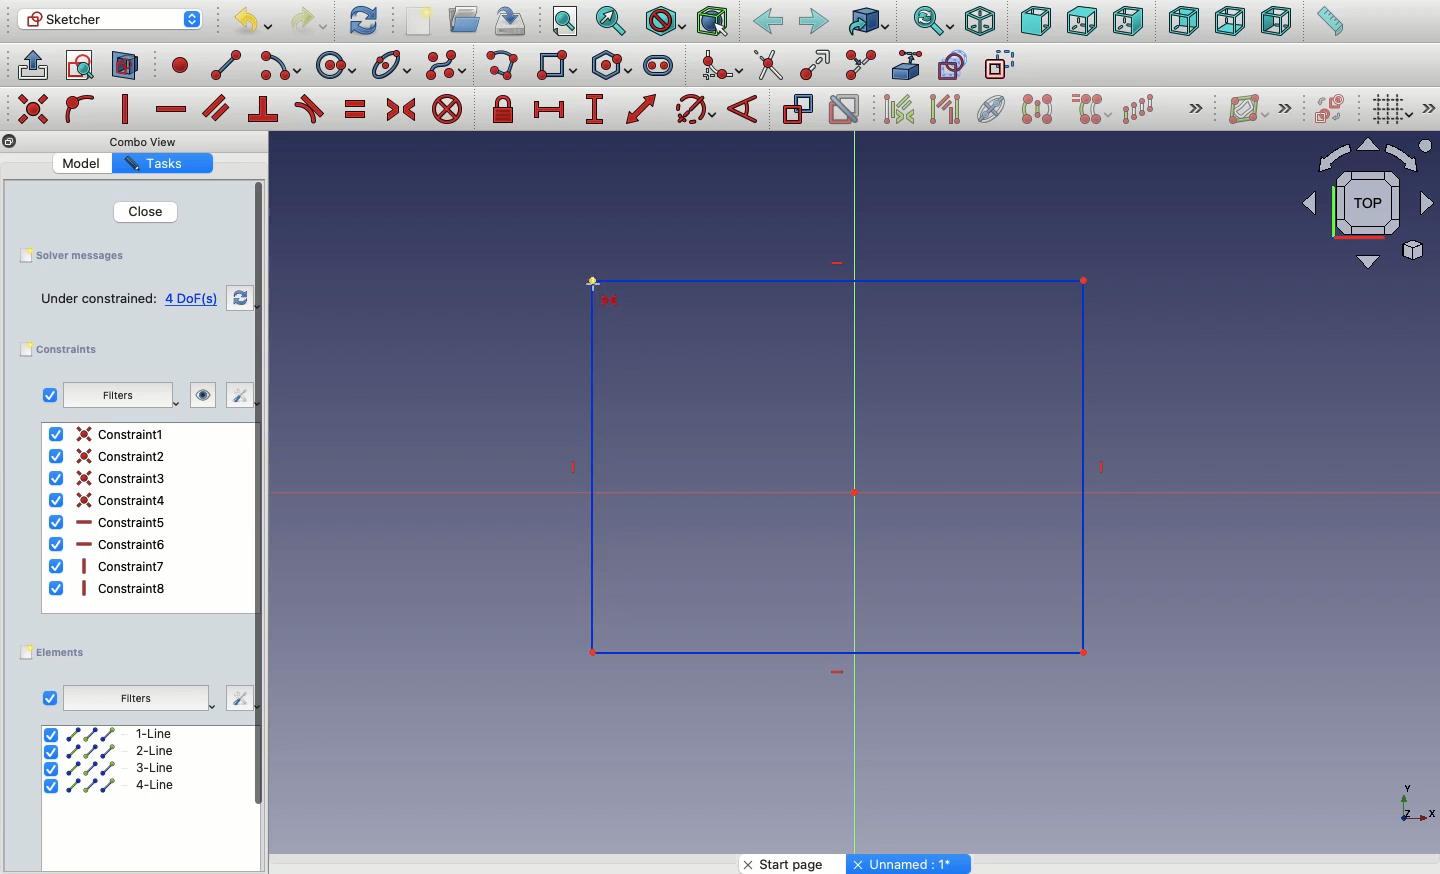  What do you see at coordinates (240, 298) in the screenshot?
I see `refresh` at bounding box center [240, 298].